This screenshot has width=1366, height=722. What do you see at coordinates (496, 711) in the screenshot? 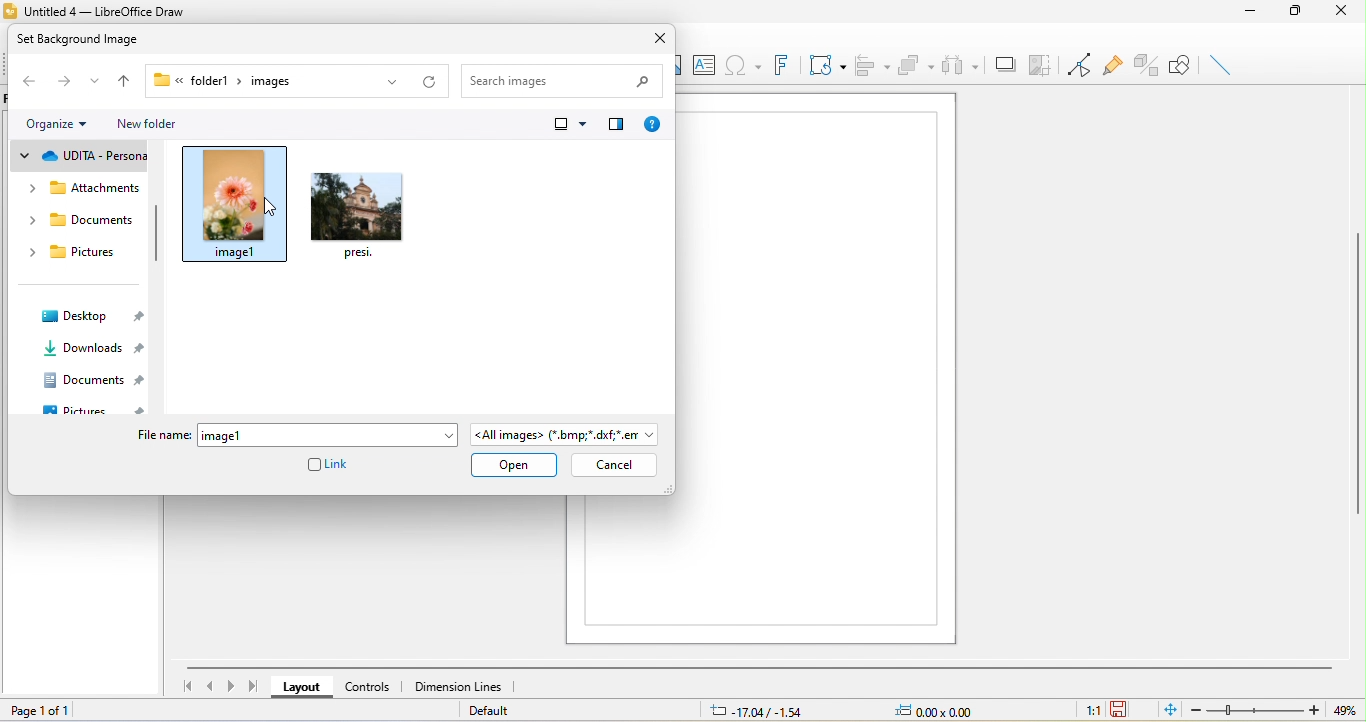
I see `Default` at bounding box center [496, 711].